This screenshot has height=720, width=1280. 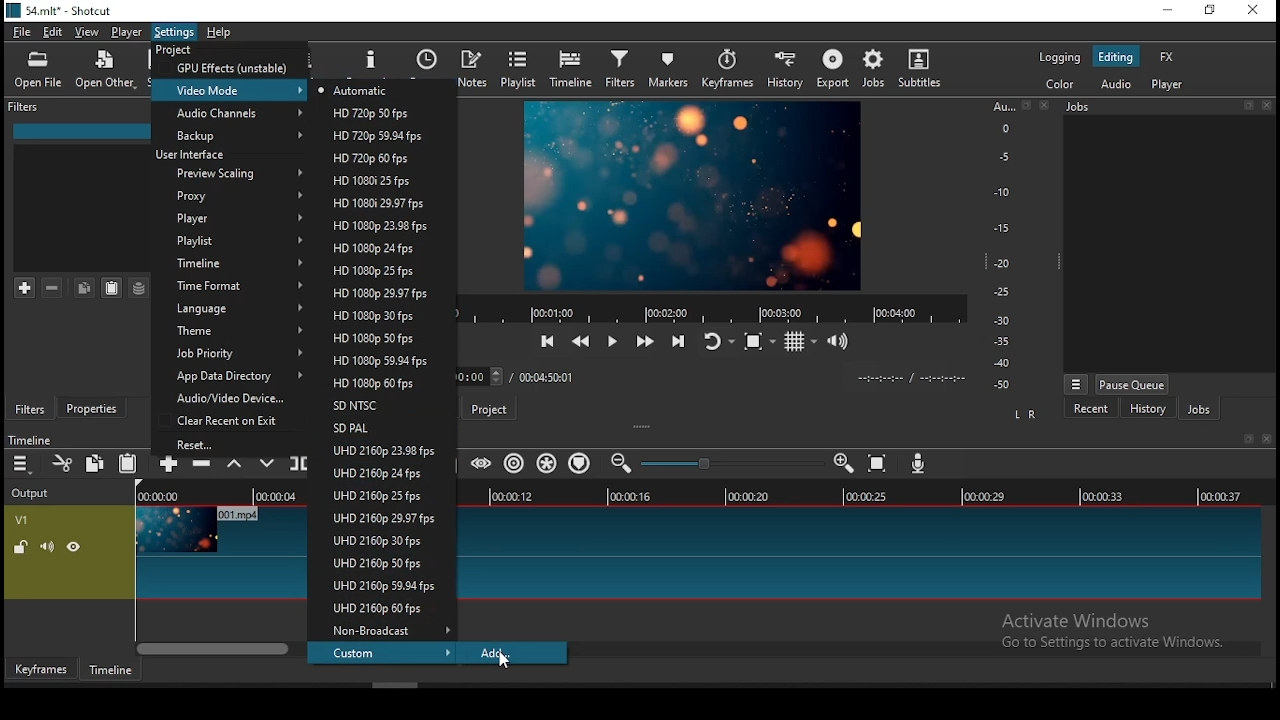 What do you see at coordinates (645, 339) in the screenshot?
I see `play quickly forwards` at bounding box center [645, 339].